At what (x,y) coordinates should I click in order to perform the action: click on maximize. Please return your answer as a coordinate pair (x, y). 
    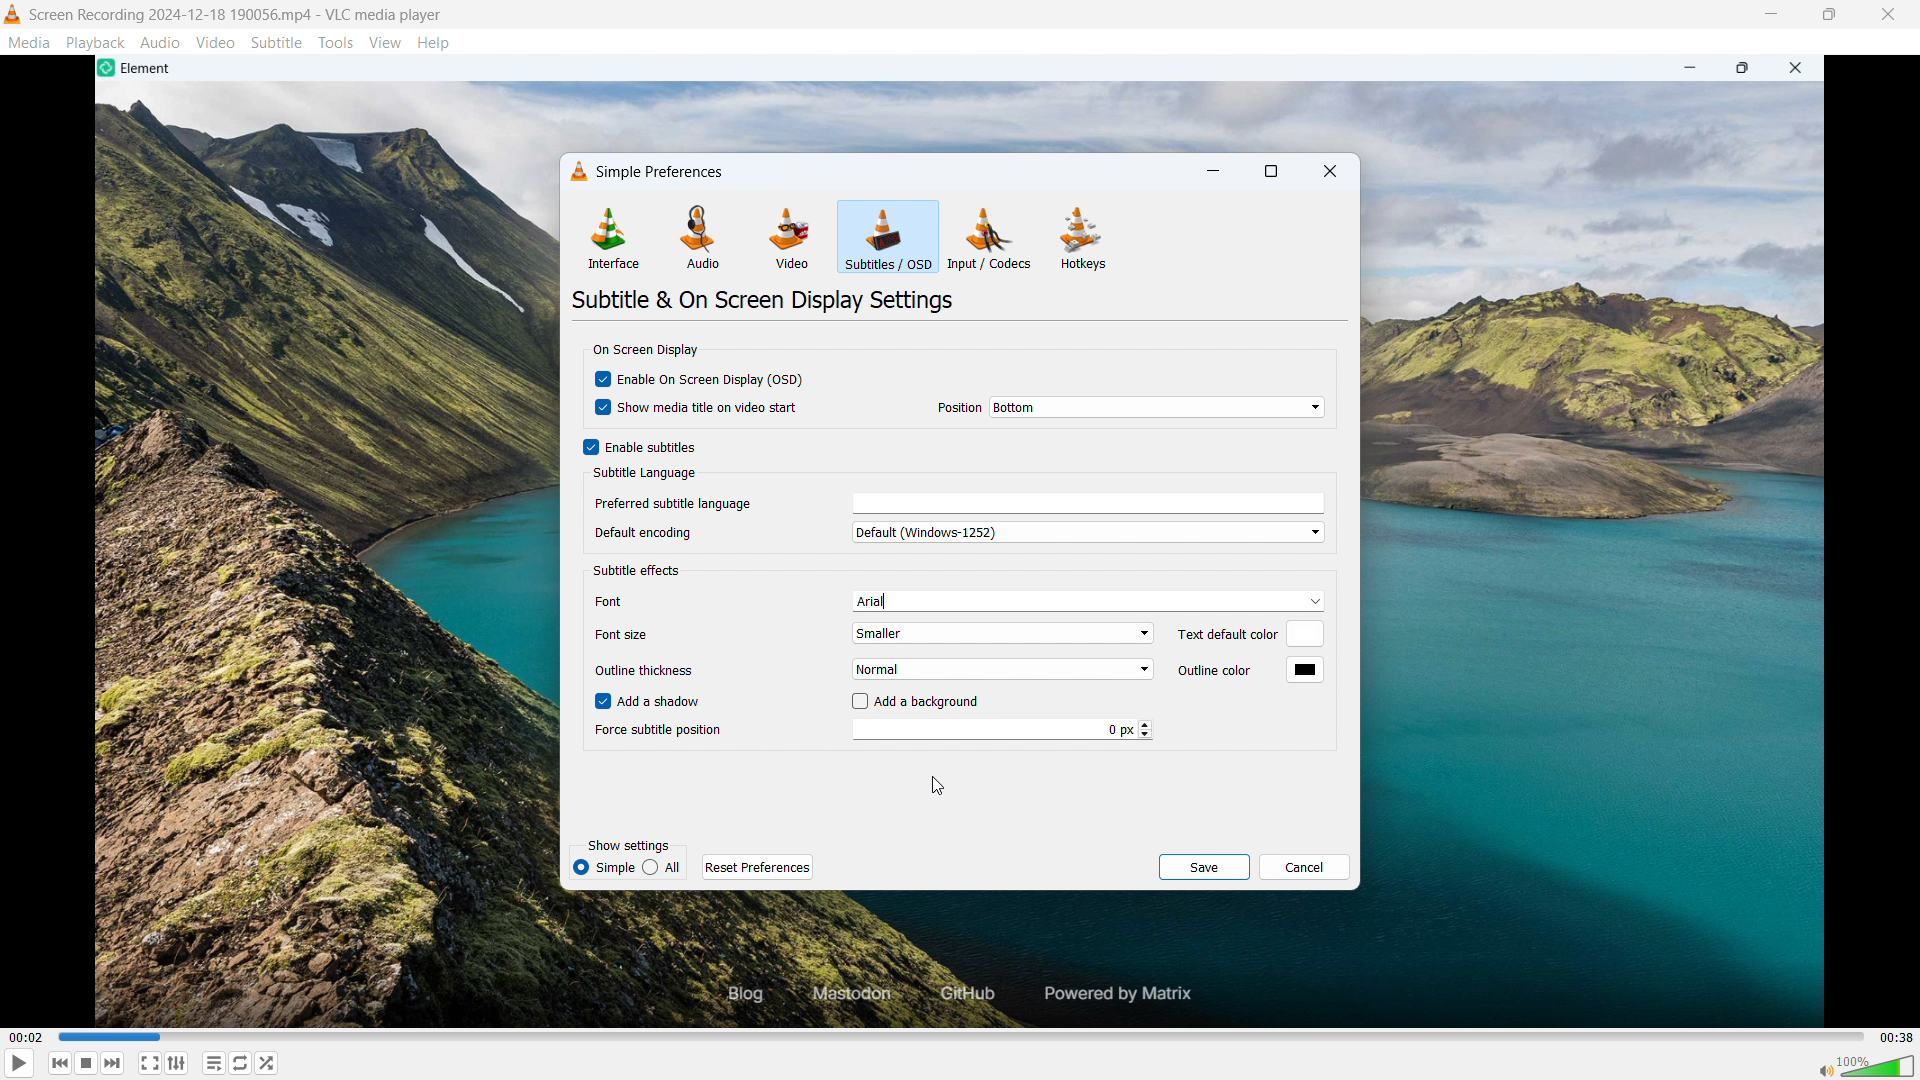
    Looking at the image, I should click on (1270, 173).